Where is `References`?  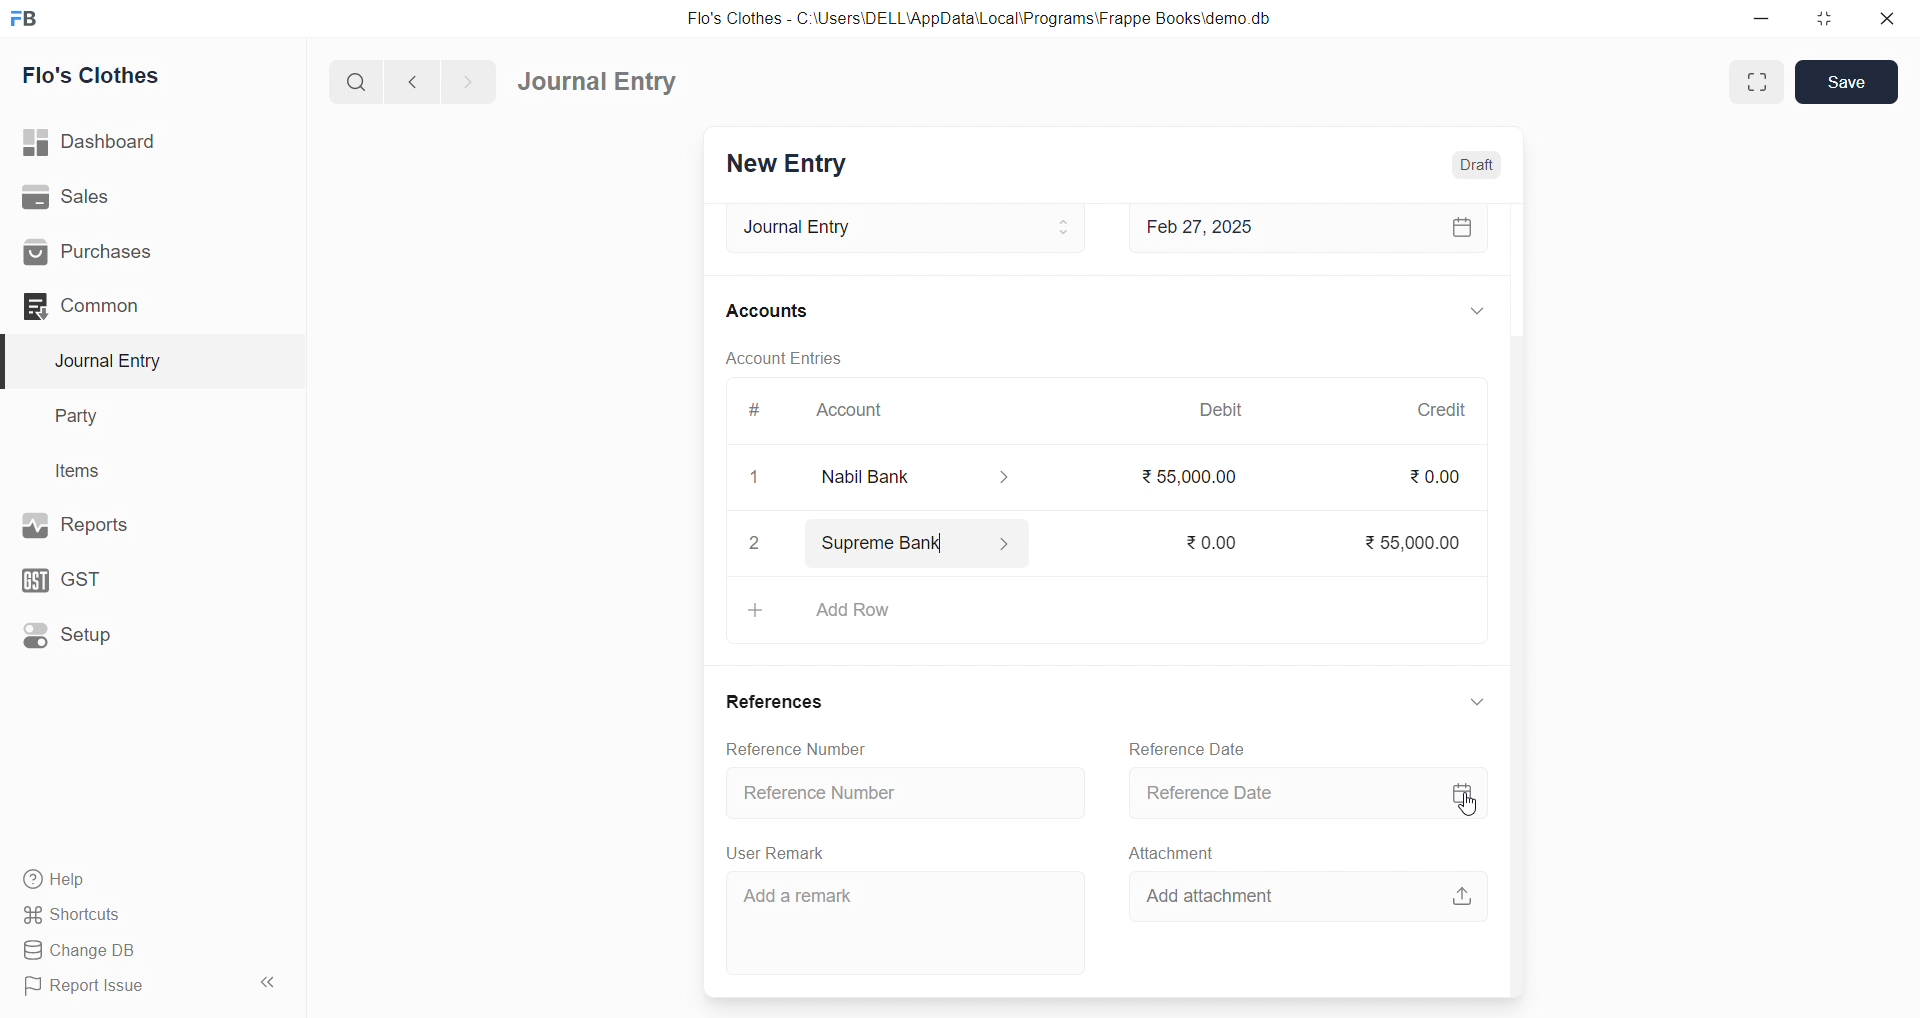
References is located at coordinates (776, 704).